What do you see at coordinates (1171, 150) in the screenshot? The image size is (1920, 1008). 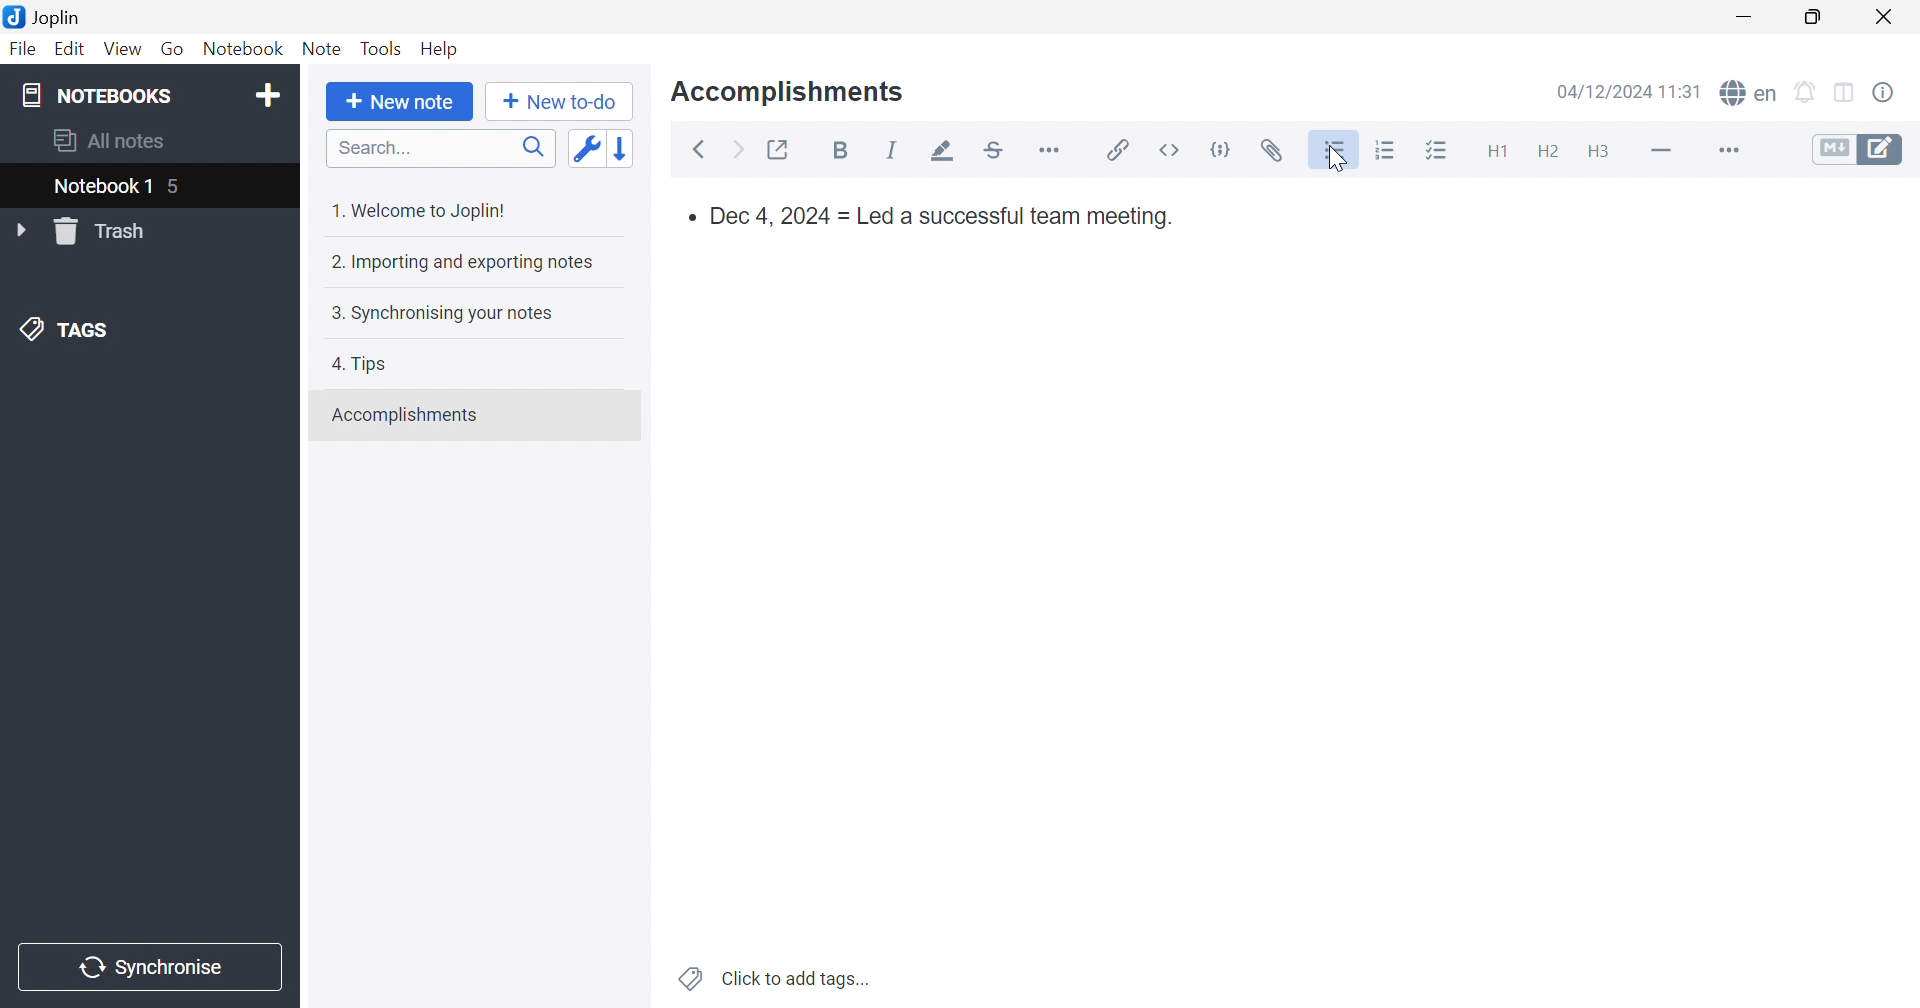 I see `inline code` at bounding box center [1171, 150].